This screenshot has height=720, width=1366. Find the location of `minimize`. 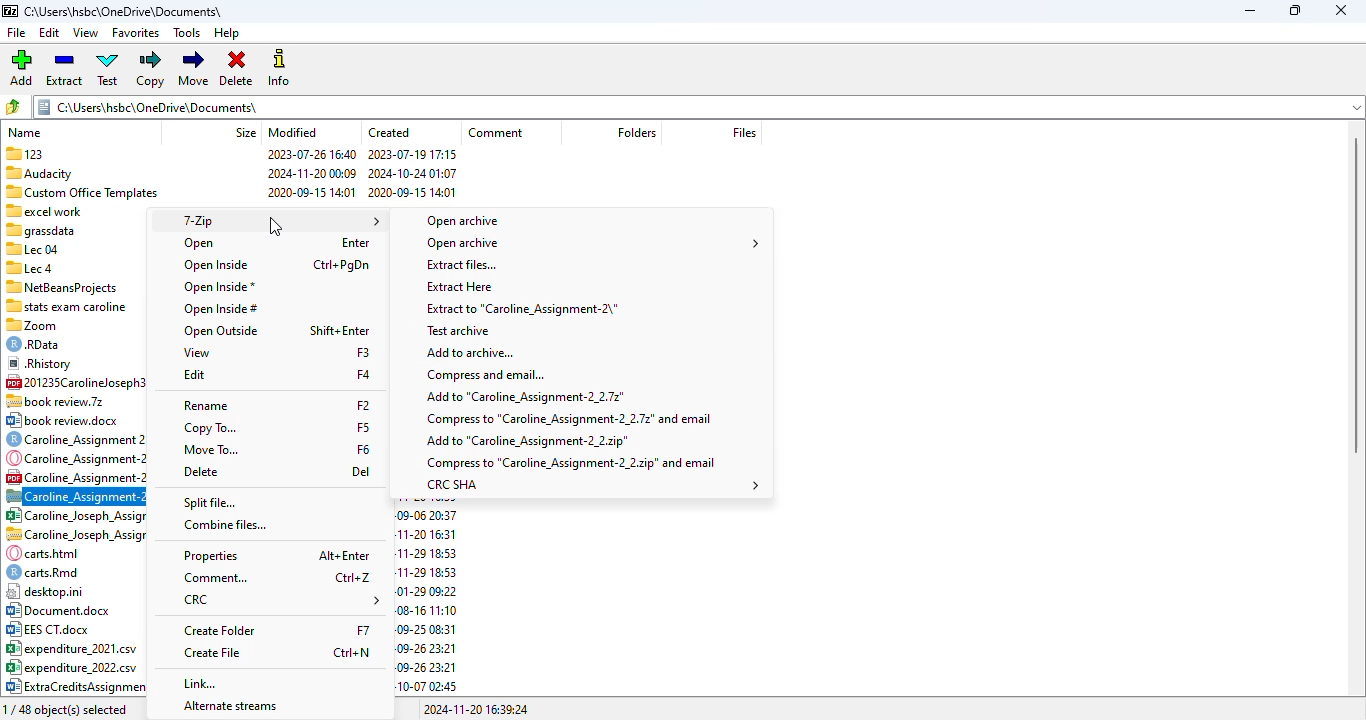

minimize is located at coordinates (1251, 11).